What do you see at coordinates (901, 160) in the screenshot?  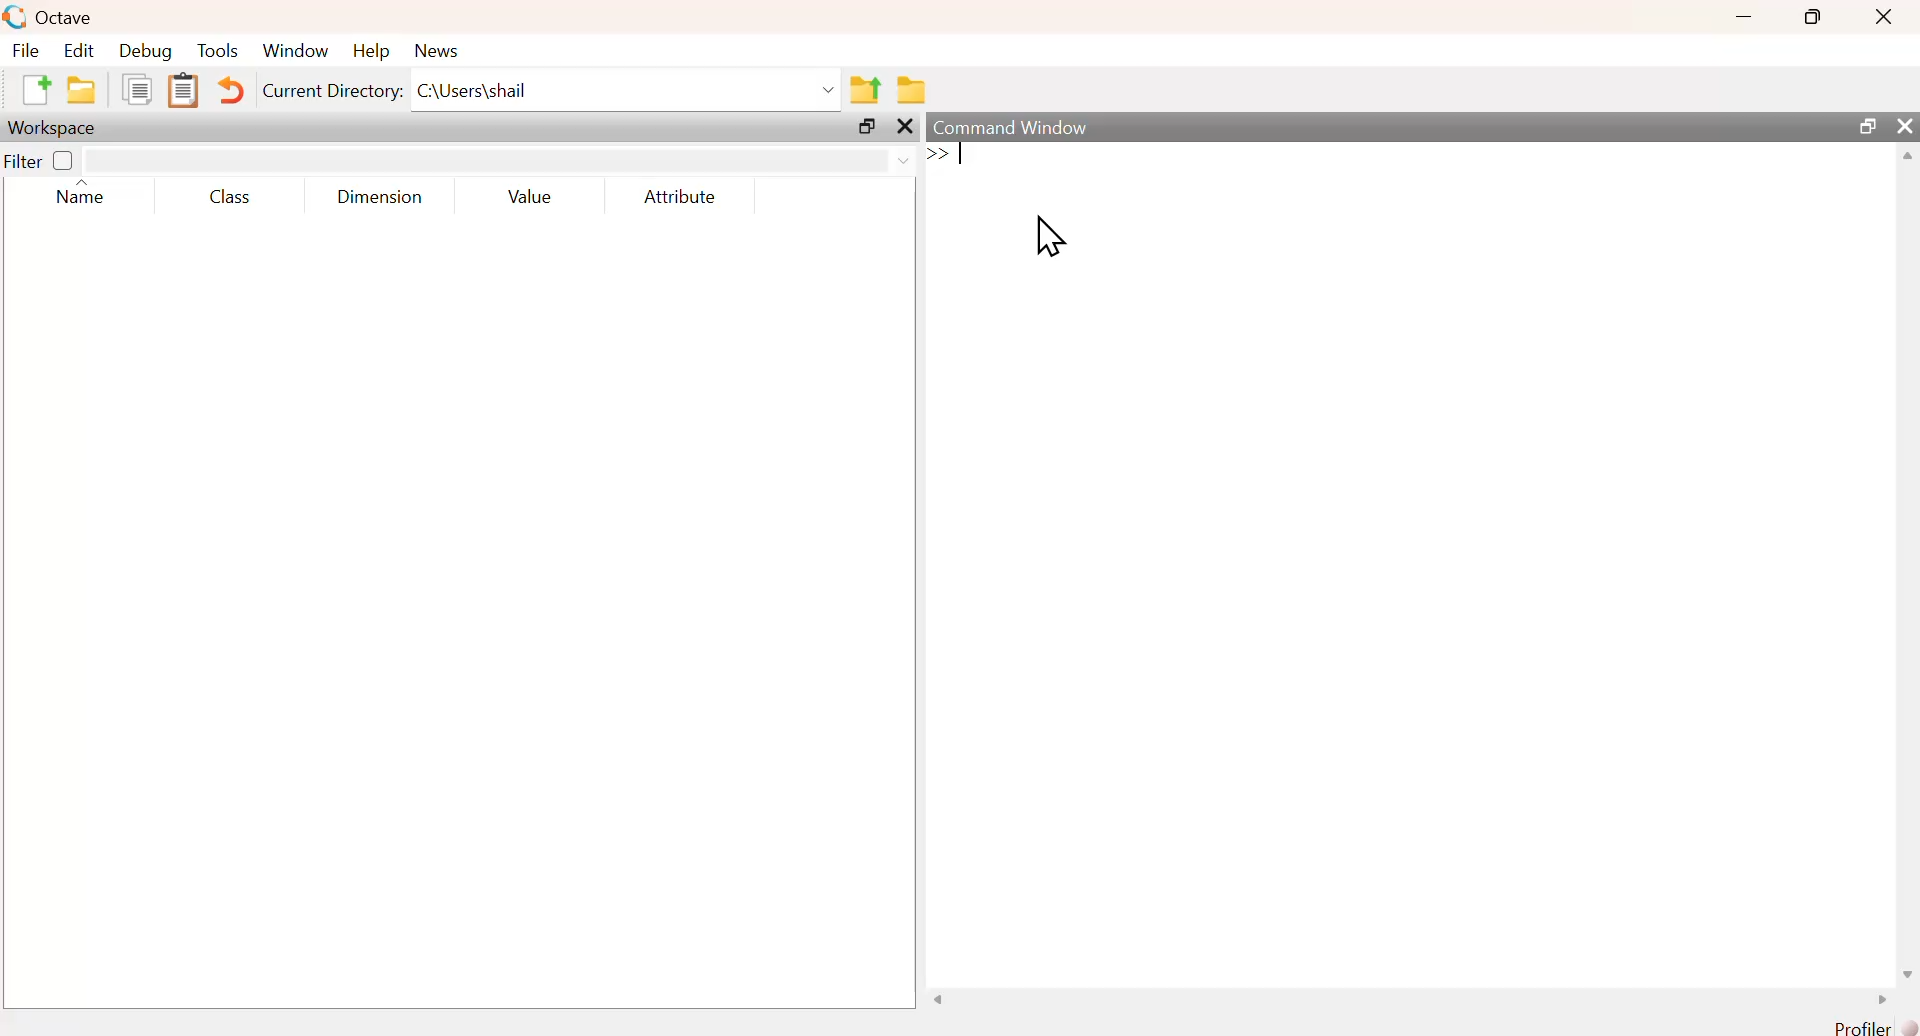 I see `dropdown` at bounding box center [901, 160].